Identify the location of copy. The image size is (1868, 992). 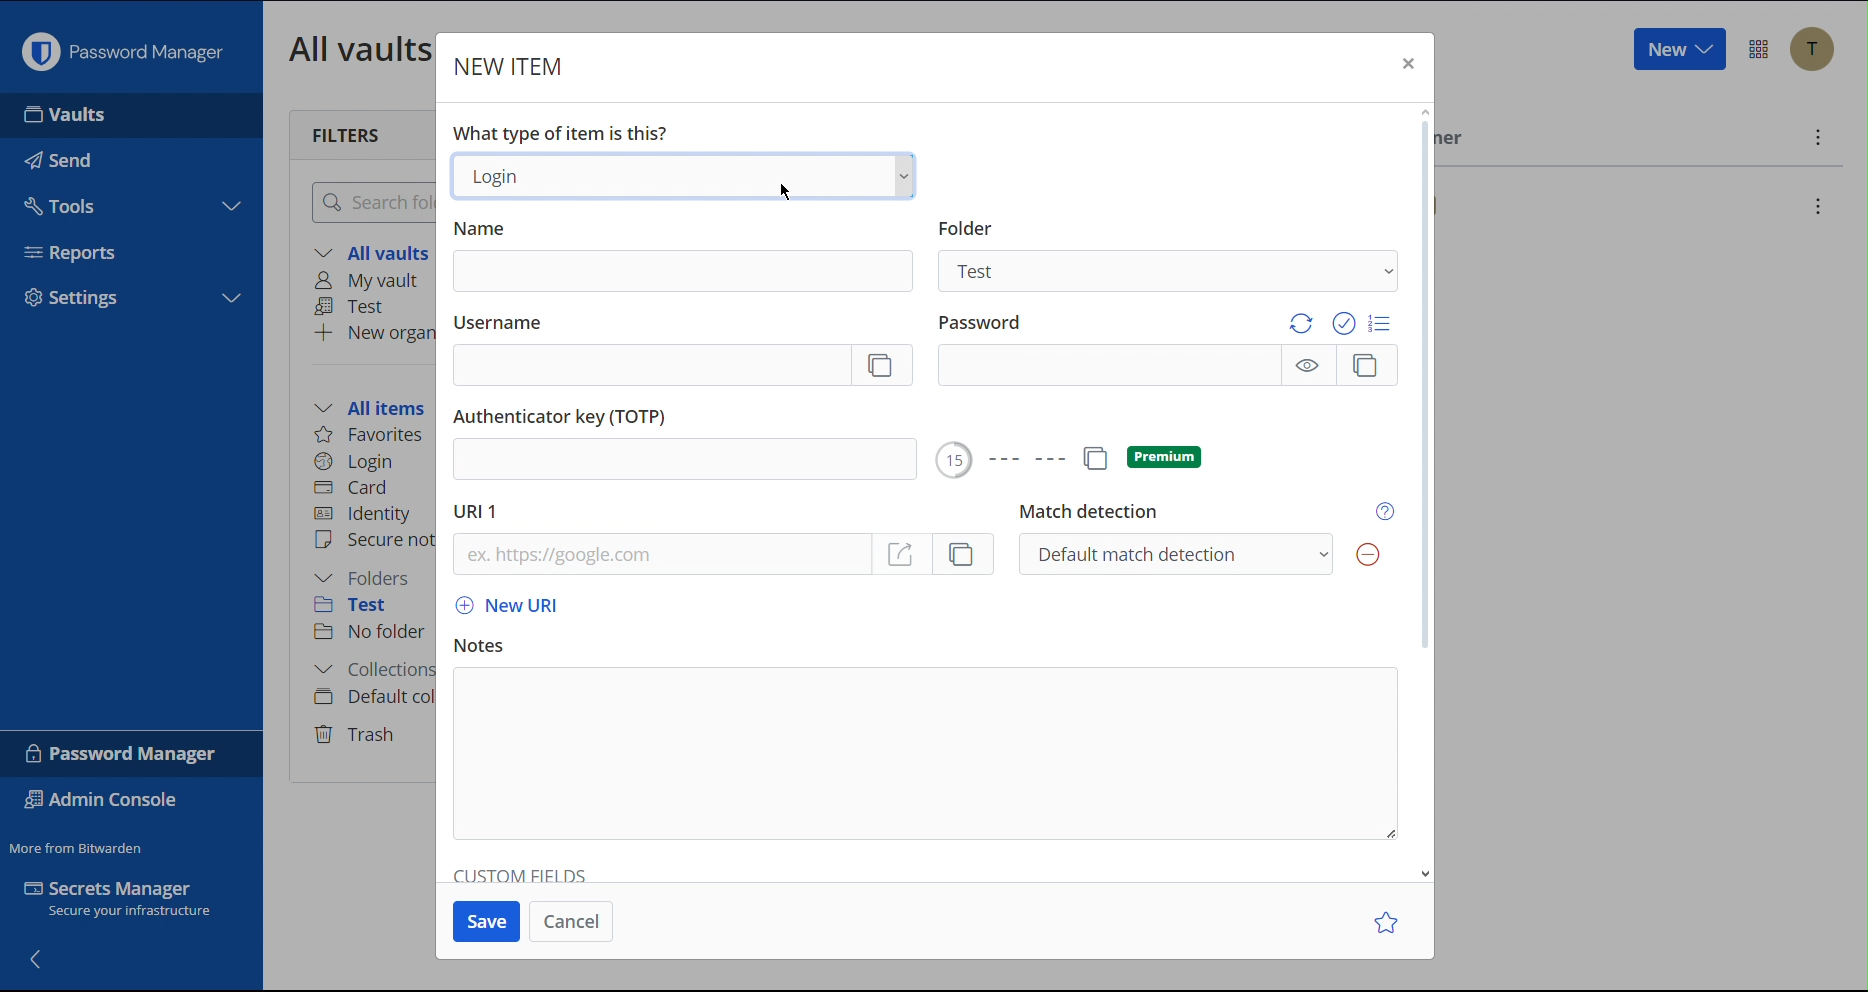
(1093, 458).